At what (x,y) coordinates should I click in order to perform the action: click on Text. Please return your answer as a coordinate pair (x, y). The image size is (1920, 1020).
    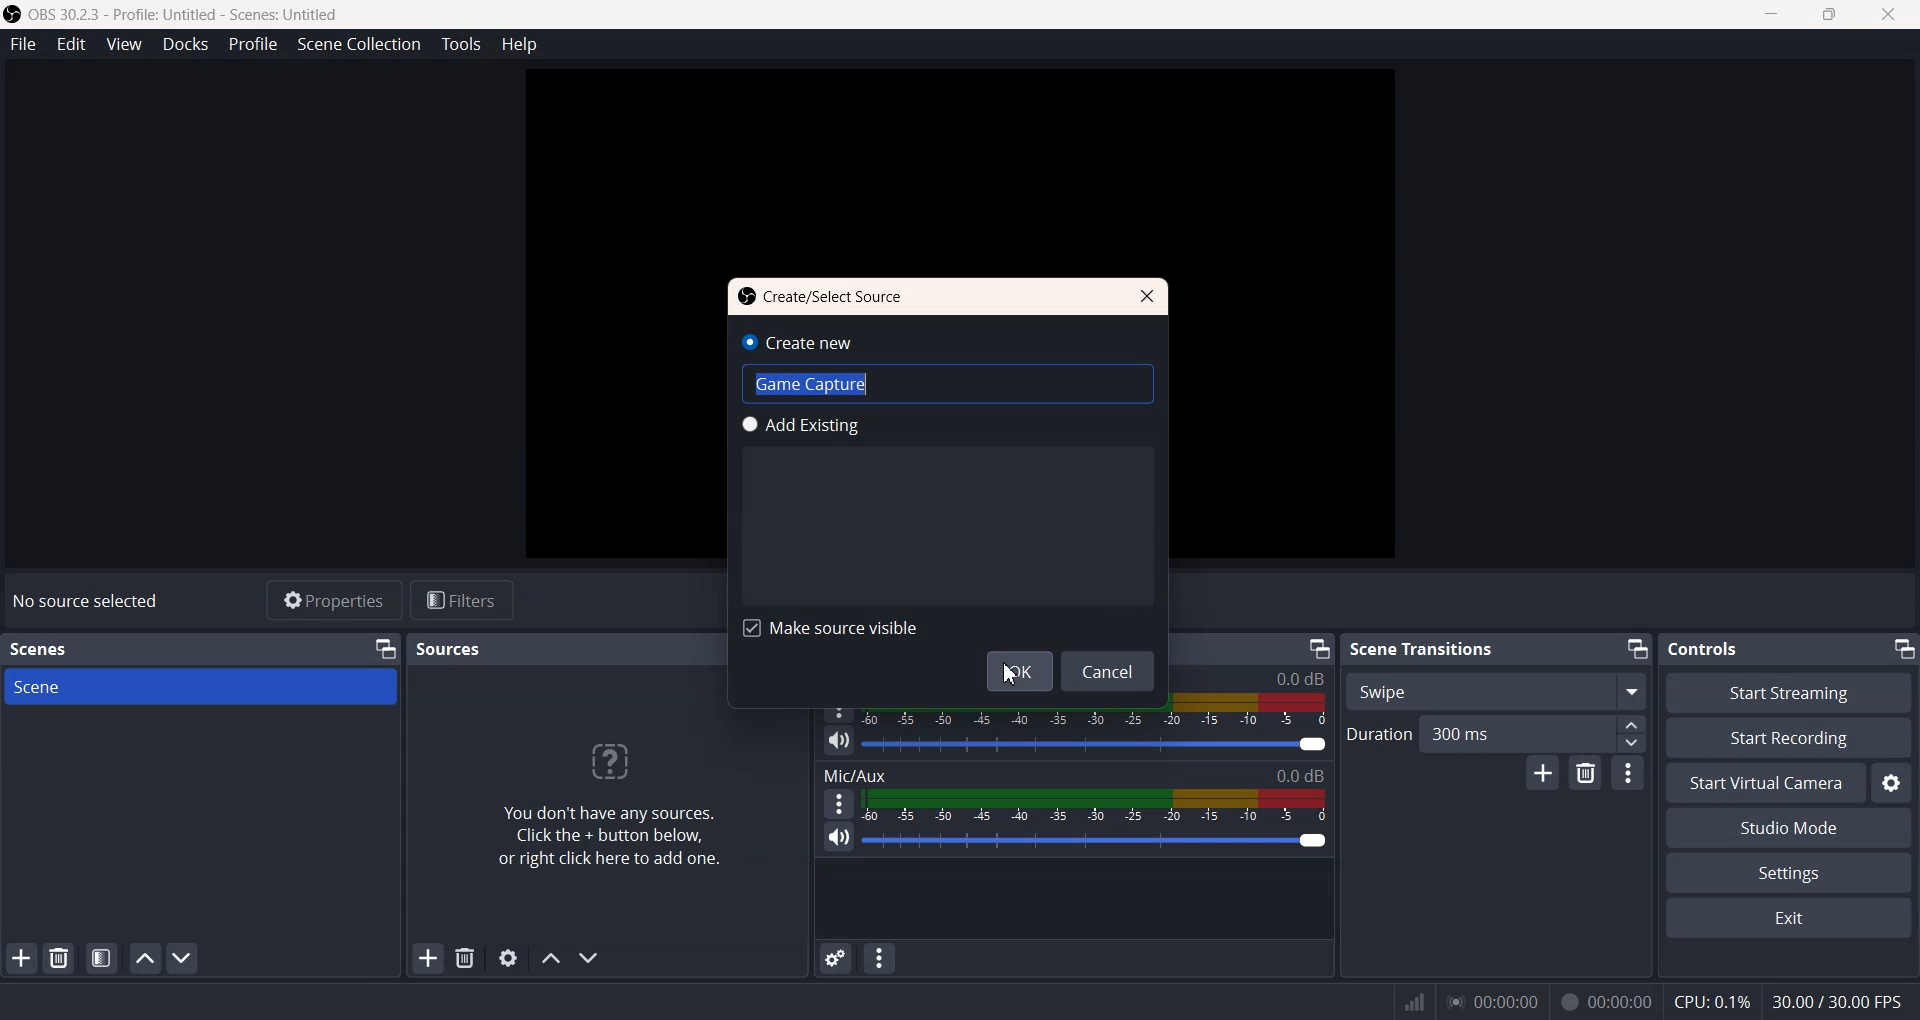
    Looking at the image, I should click on (44, 650).